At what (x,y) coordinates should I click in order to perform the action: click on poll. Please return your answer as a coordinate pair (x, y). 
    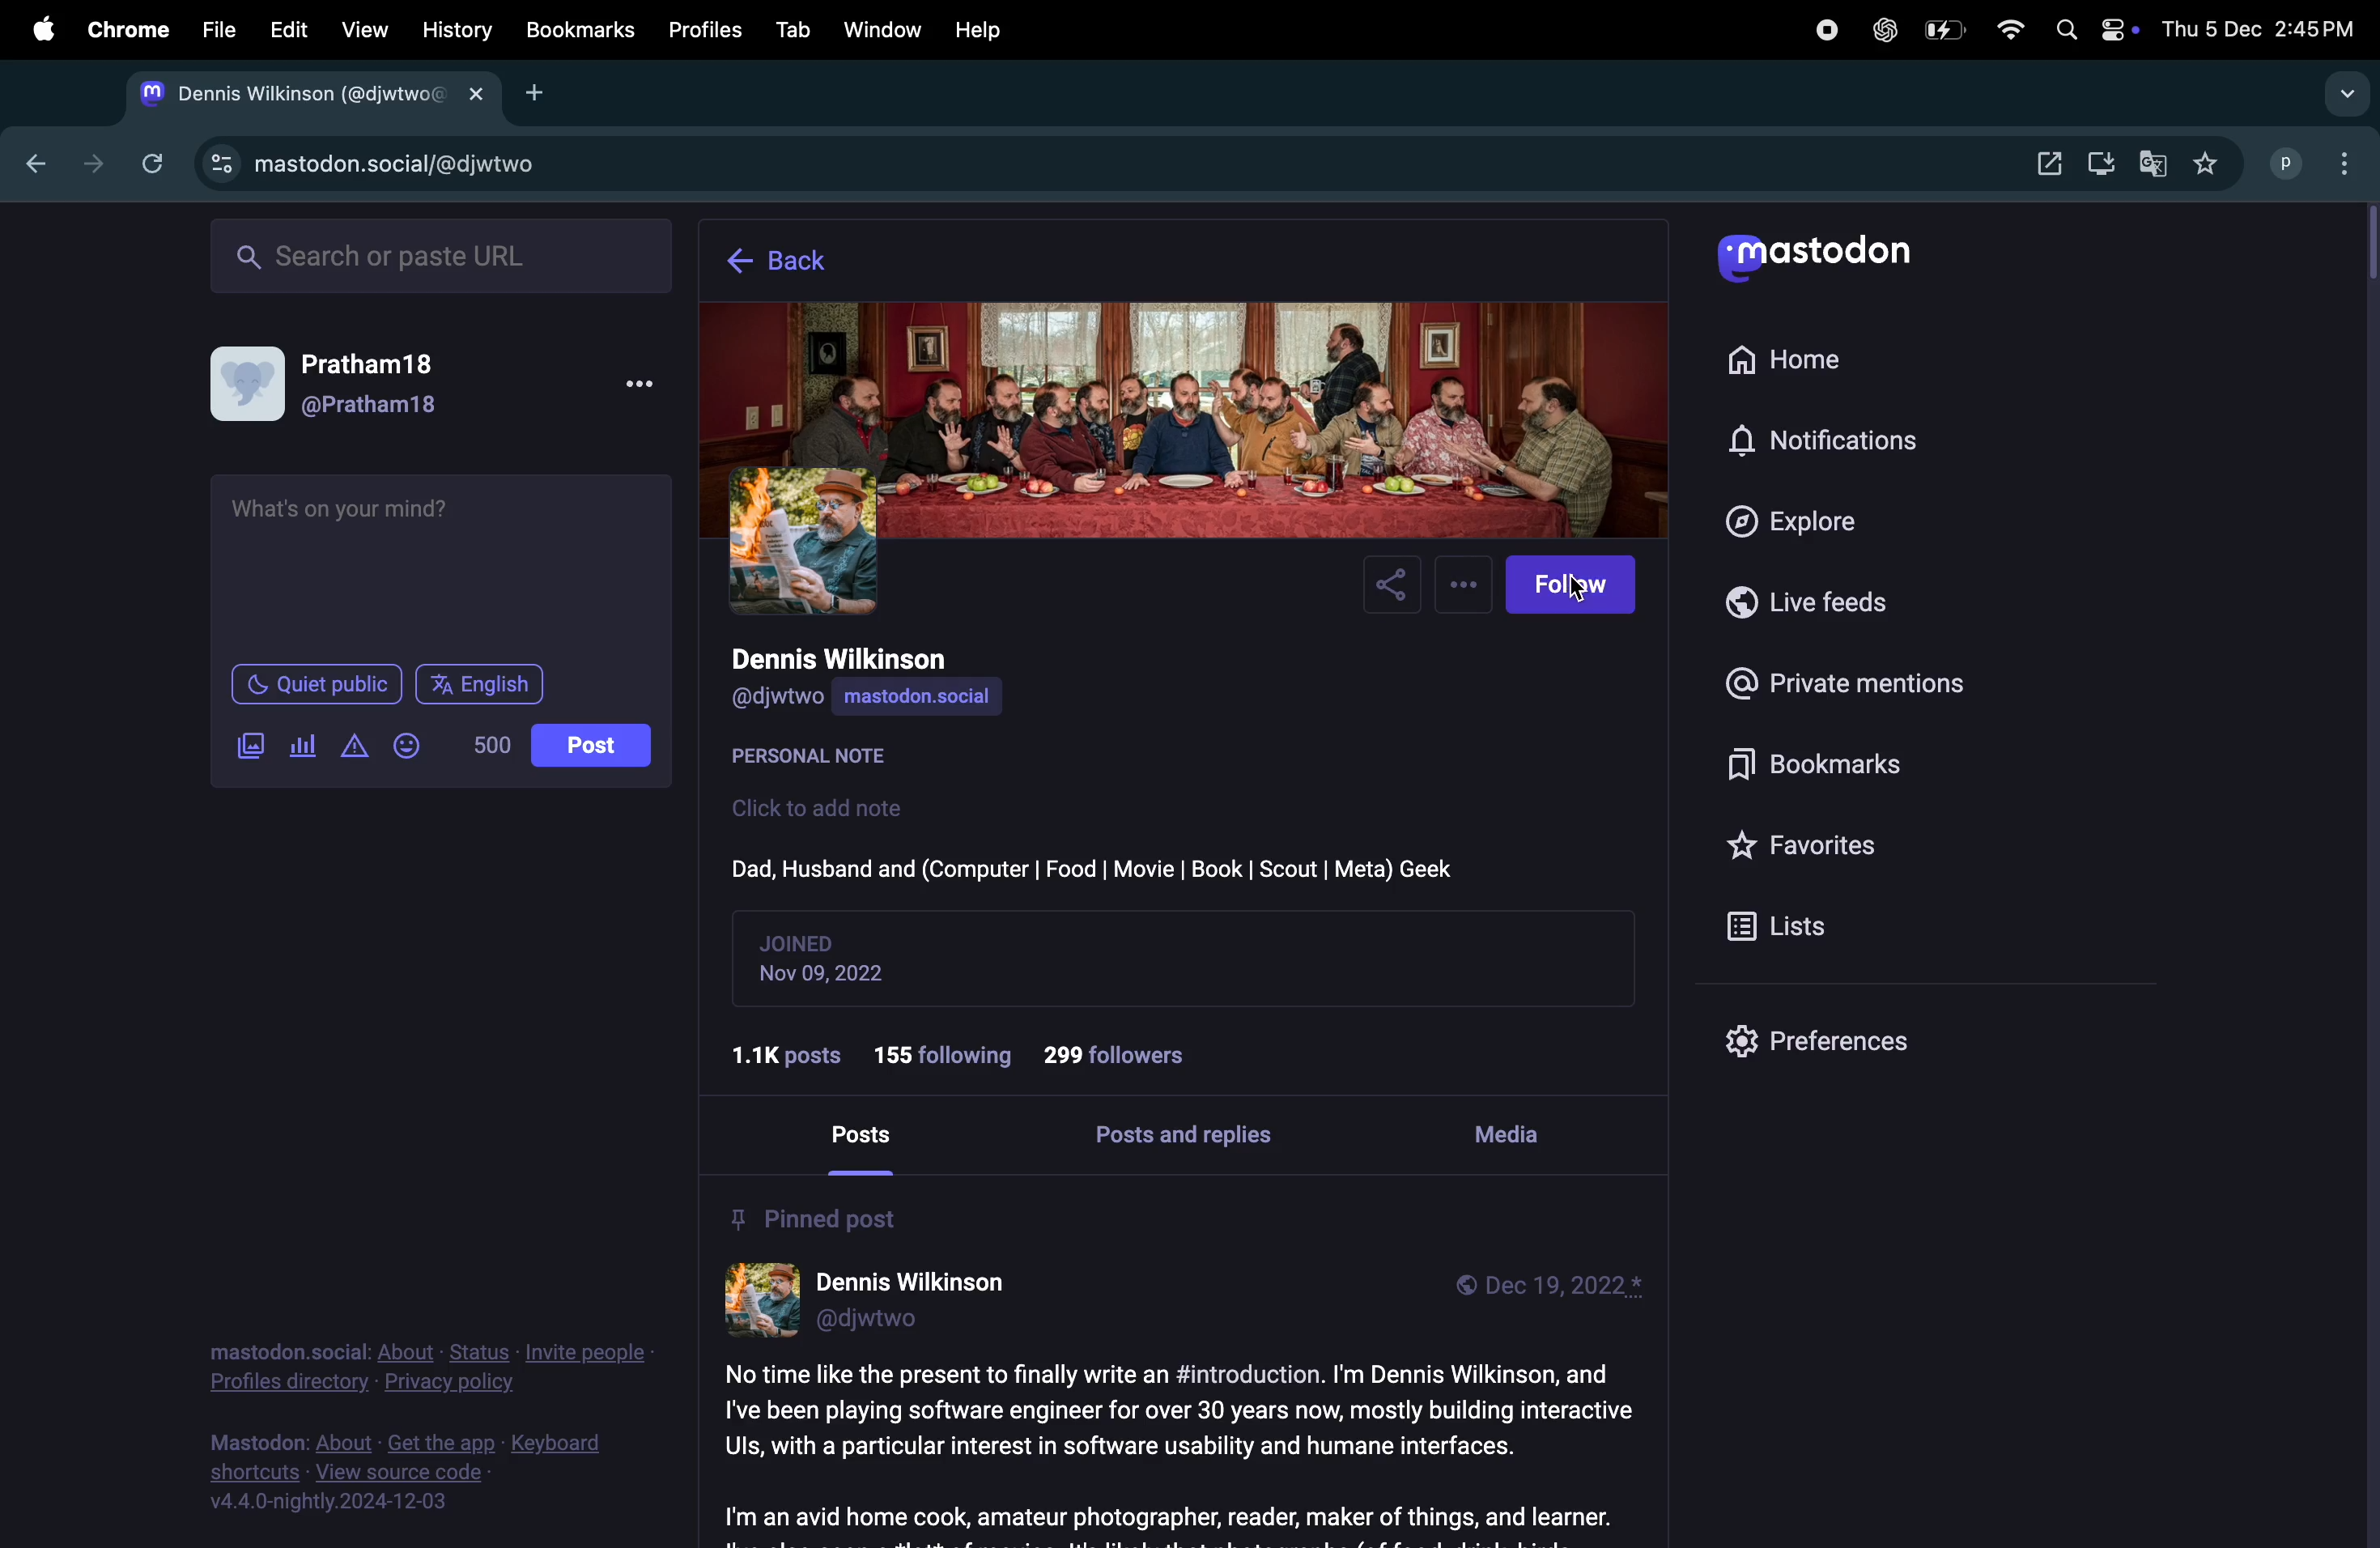
    Looking at the image, I should click on (302, 742).